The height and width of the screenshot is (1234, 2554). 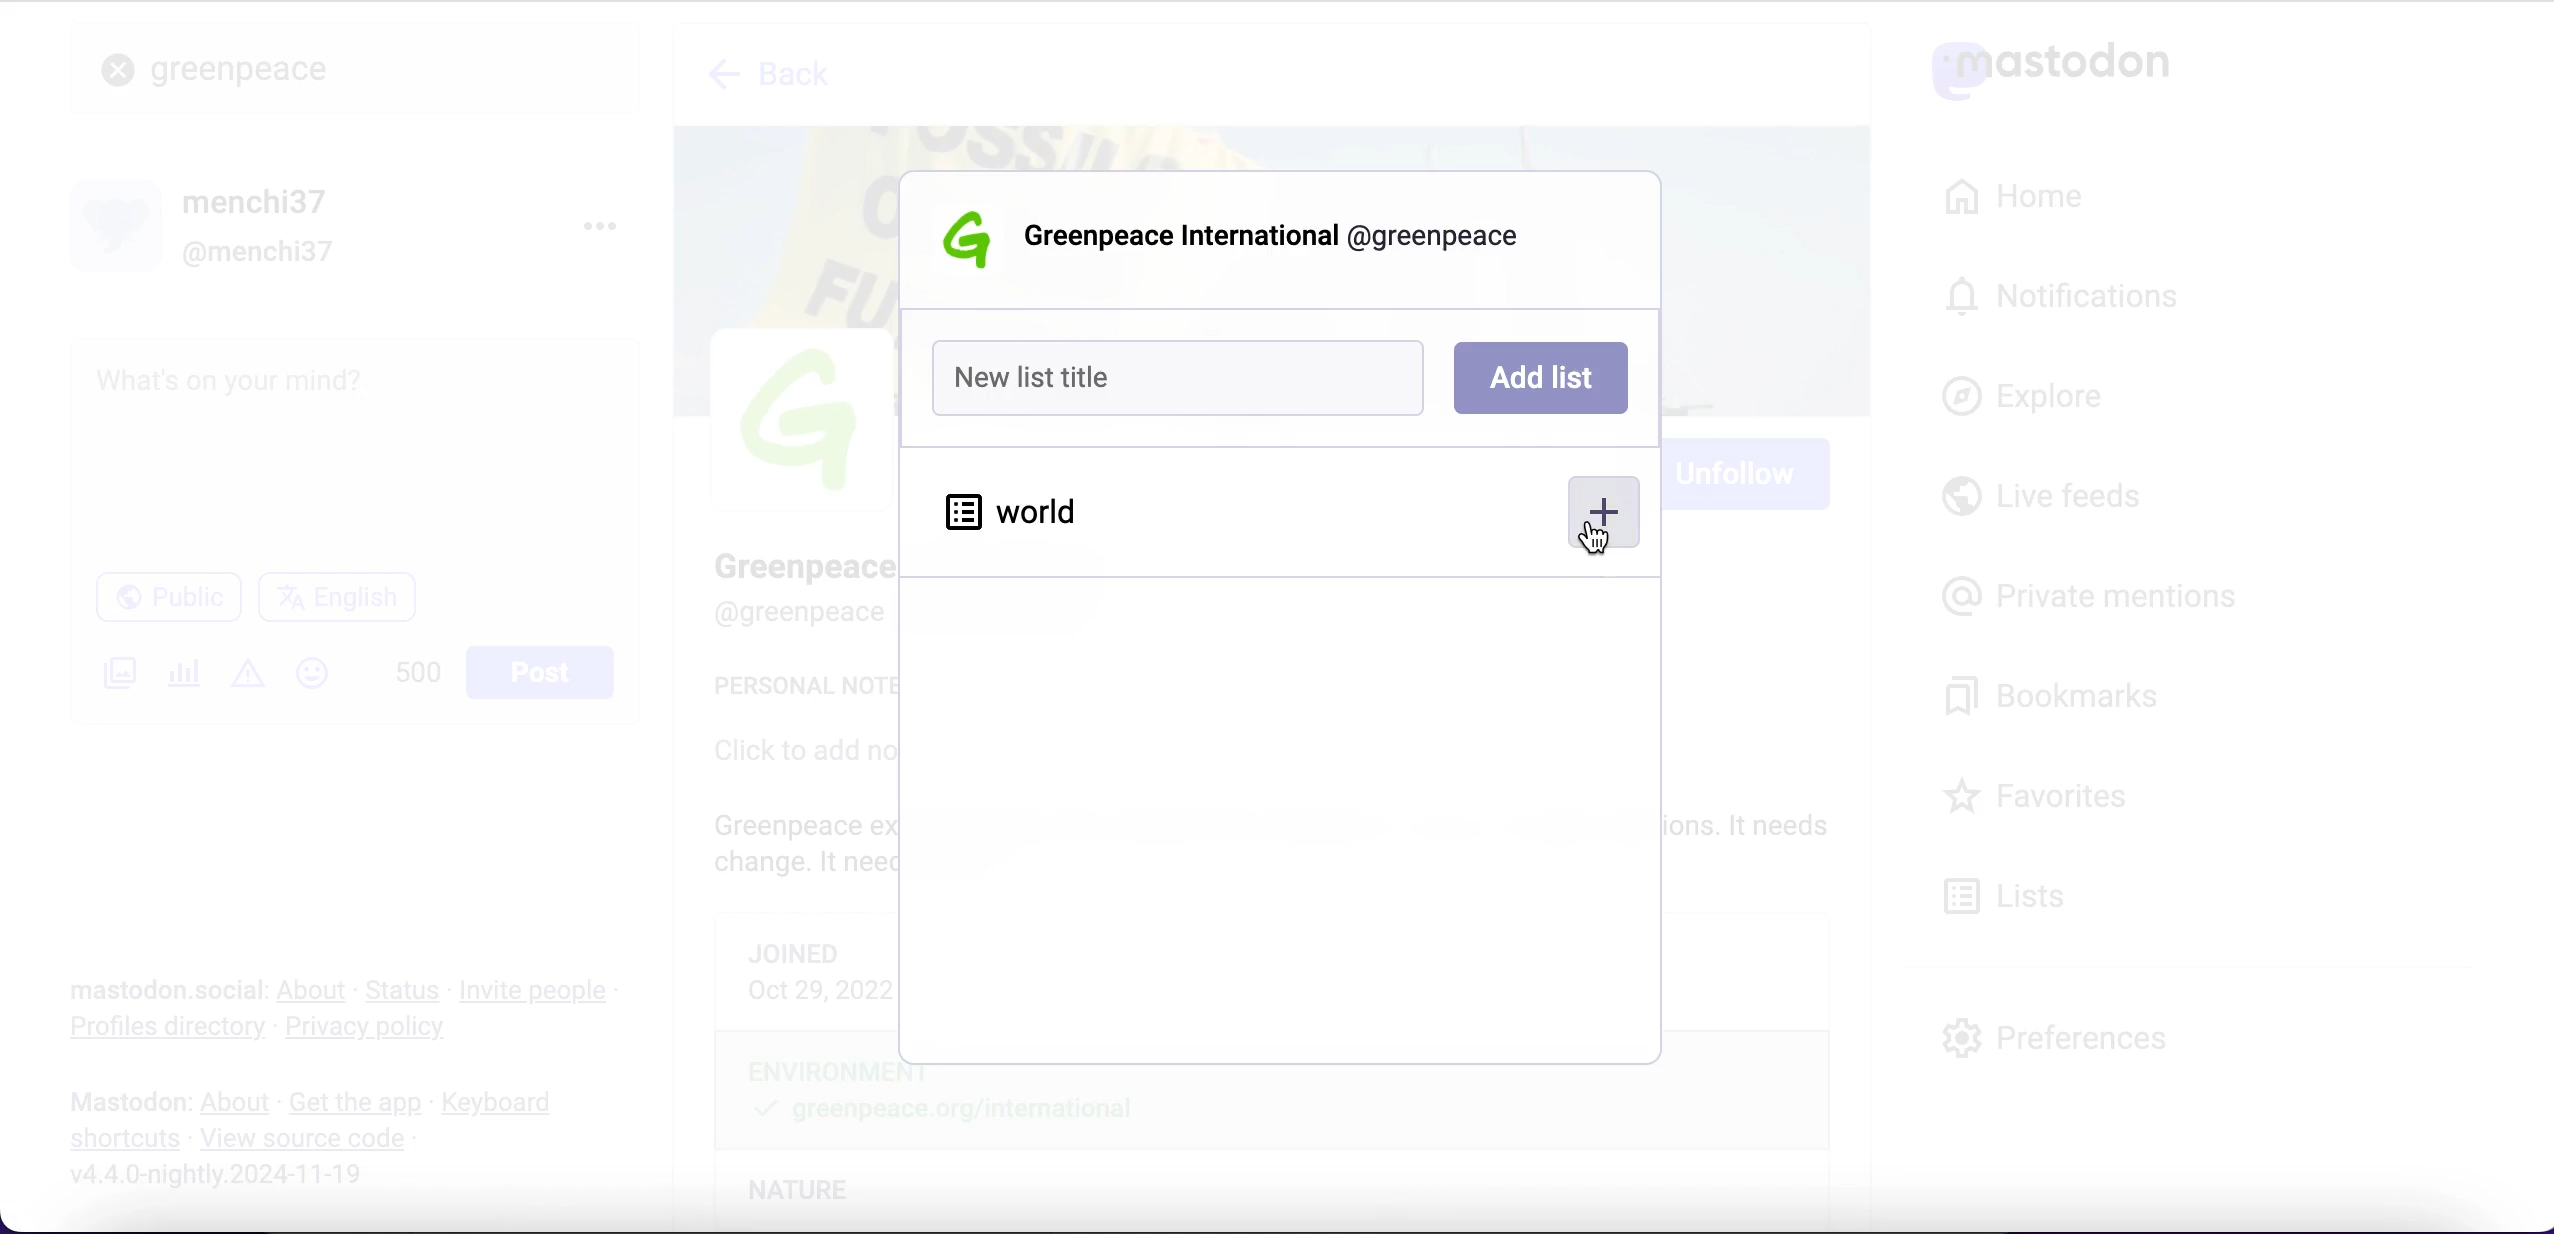 What do you see at coordinates (231, 1173) in the screenshot?
I see `2024-11-19` at bounding box center [231, 1173].